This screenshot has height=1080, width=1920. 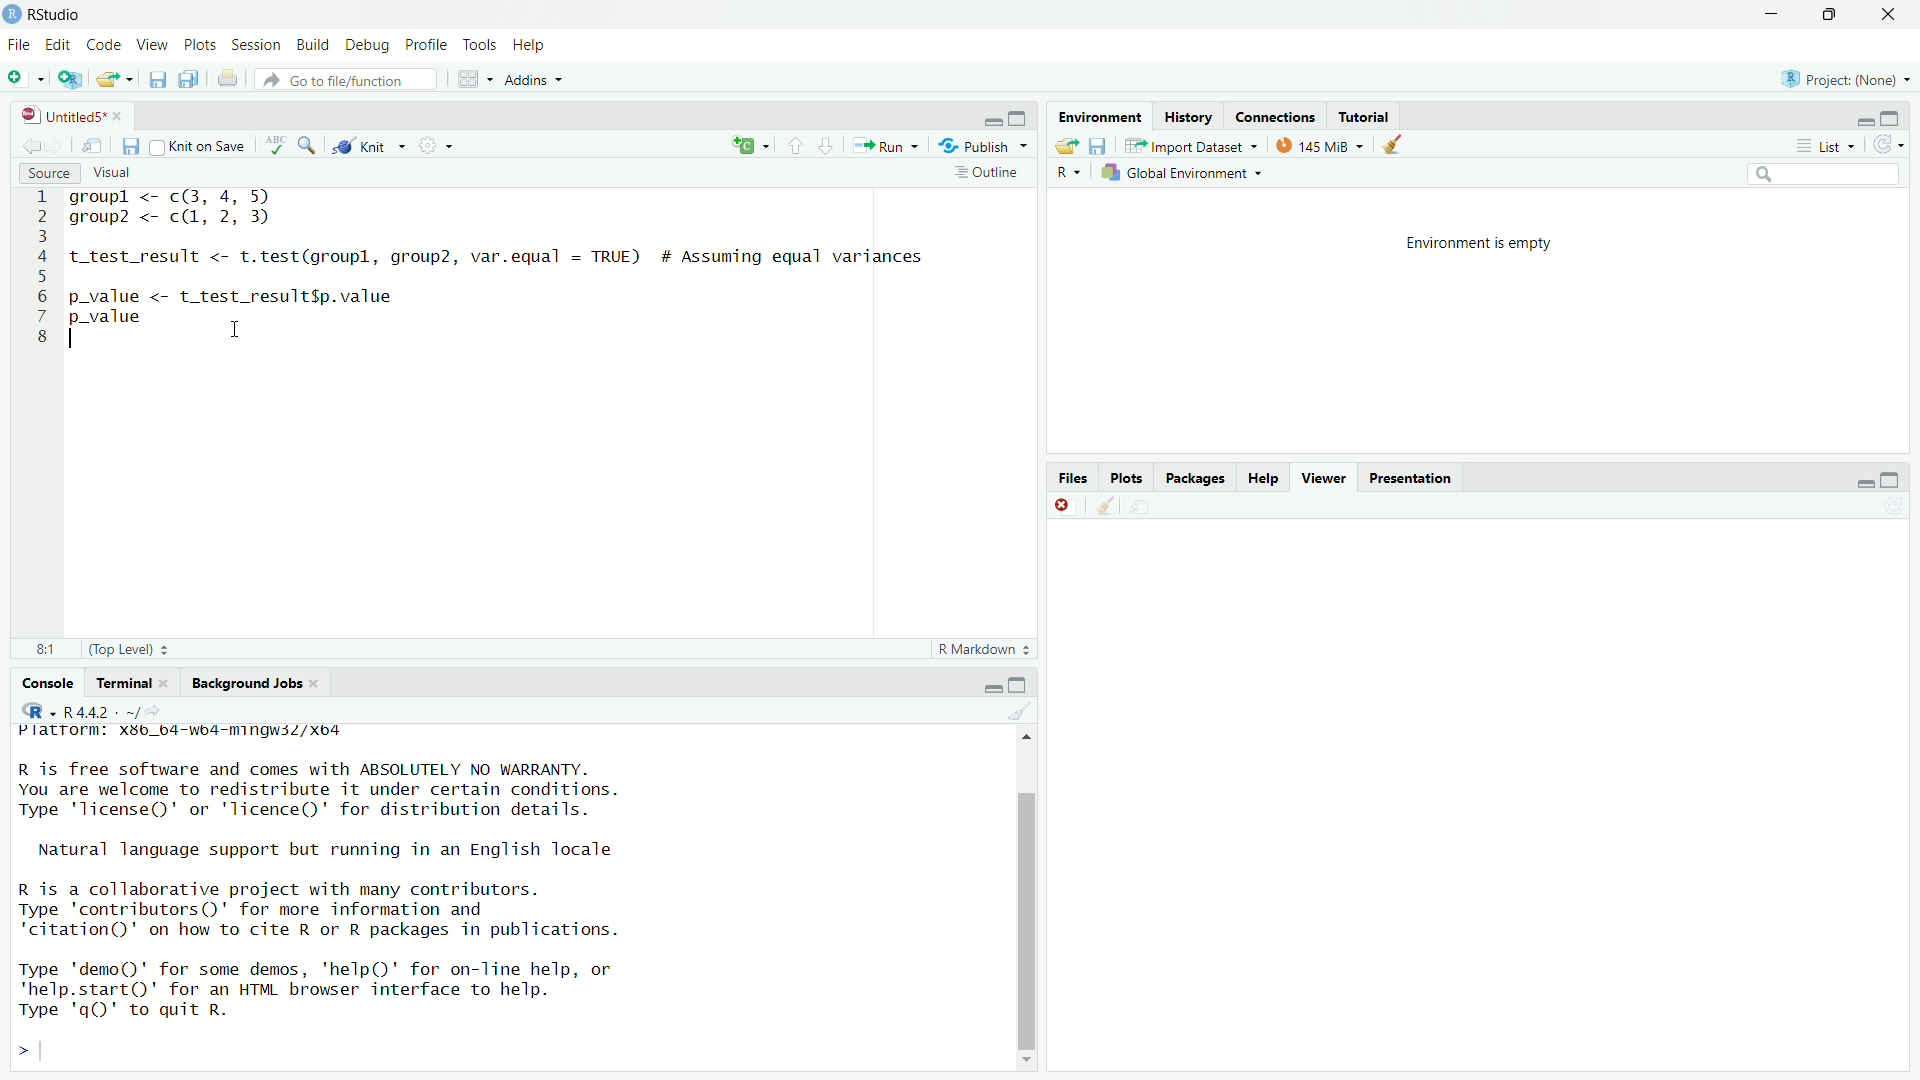 I want to click on scroll bar, so click(x=1022, y=896).